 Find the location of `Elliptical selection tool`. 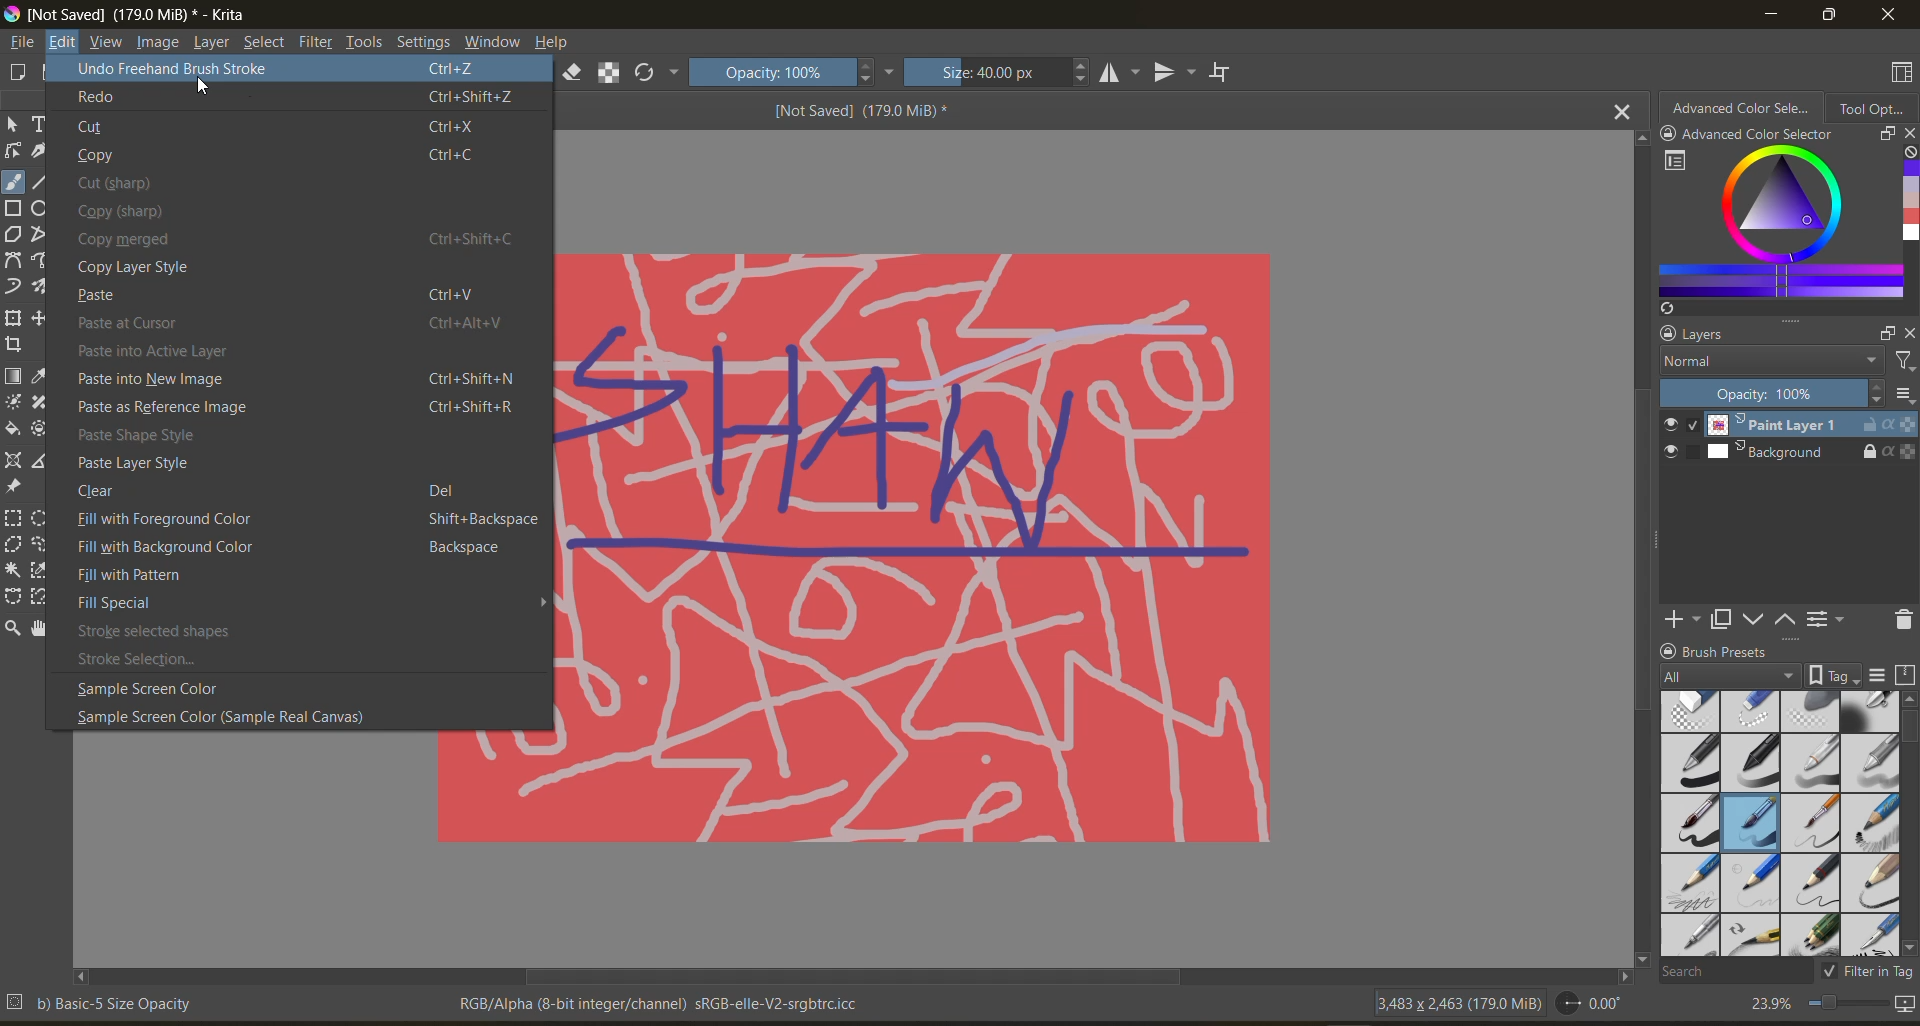

Elliptical selection tool is located at coordinates (44, 518).